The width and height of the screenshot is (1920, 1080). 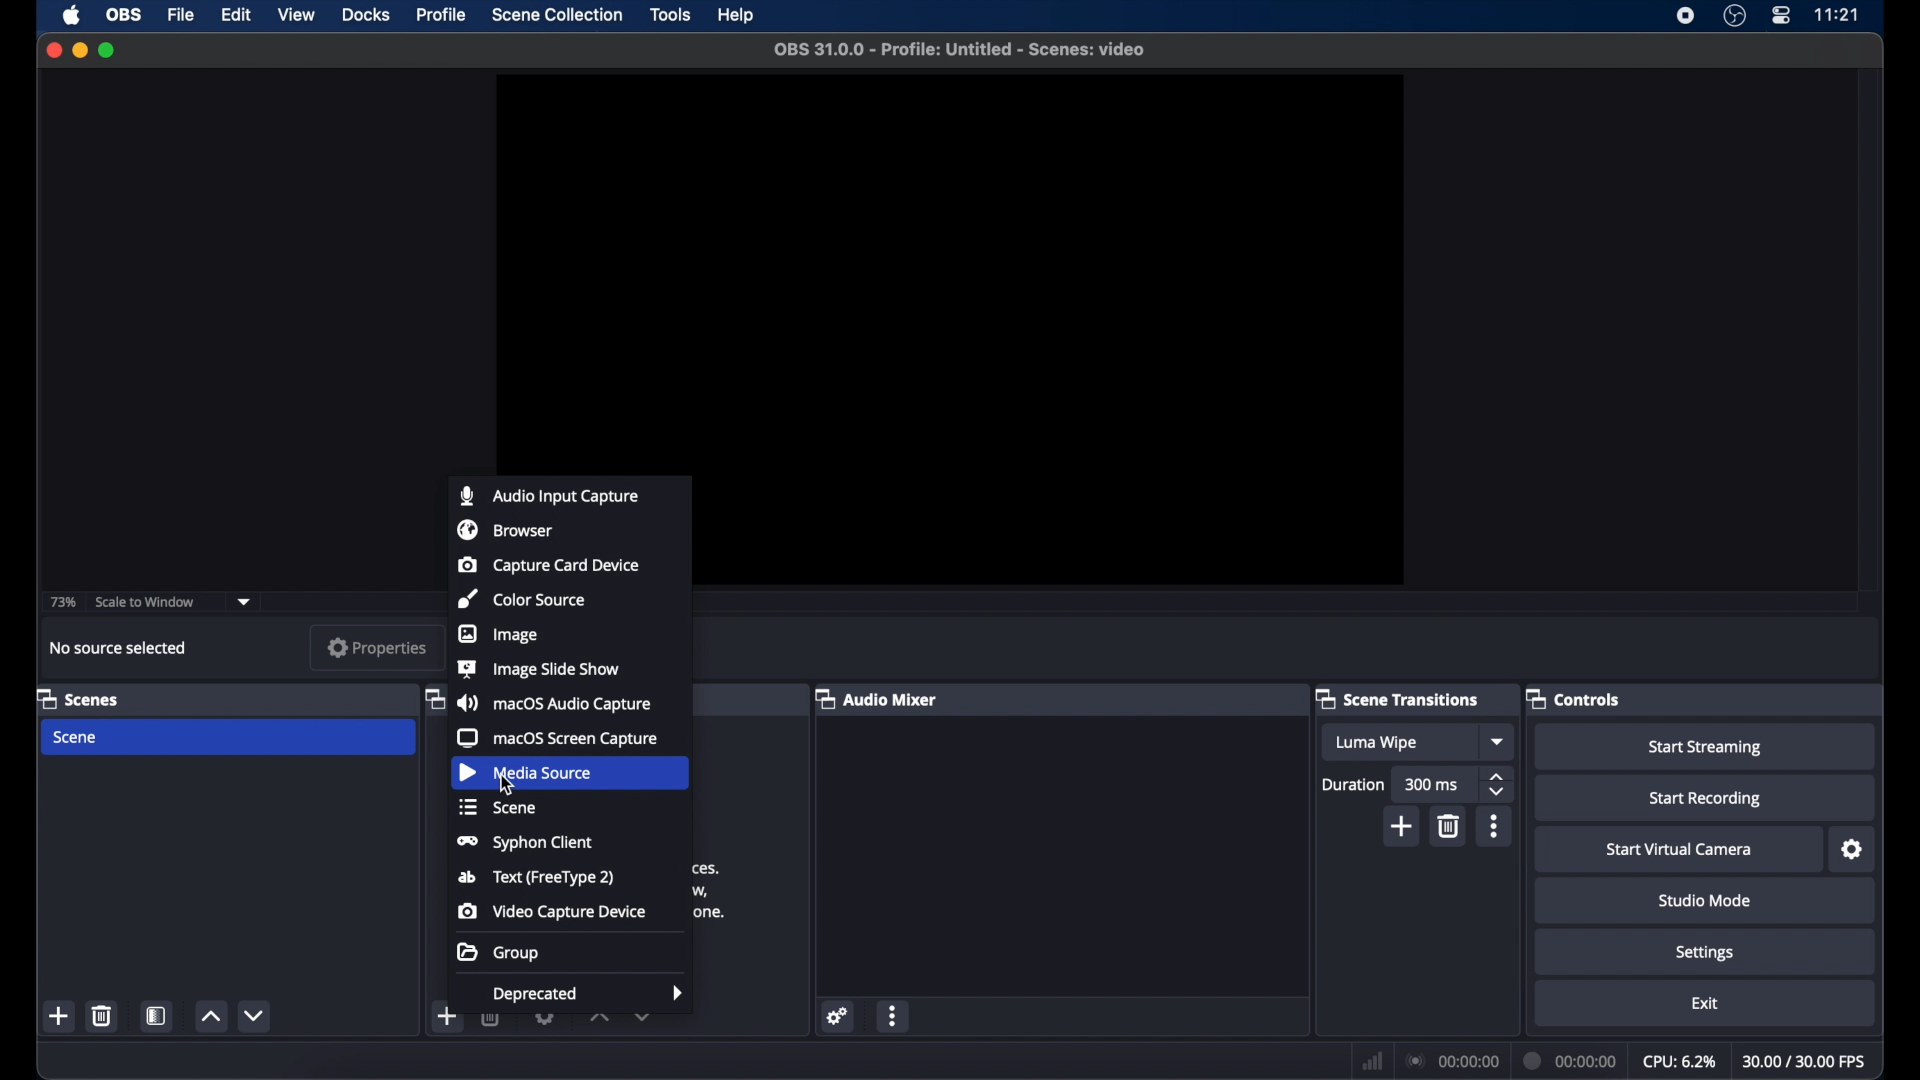 I want to click on scene collection, so click(x=556, y=15).